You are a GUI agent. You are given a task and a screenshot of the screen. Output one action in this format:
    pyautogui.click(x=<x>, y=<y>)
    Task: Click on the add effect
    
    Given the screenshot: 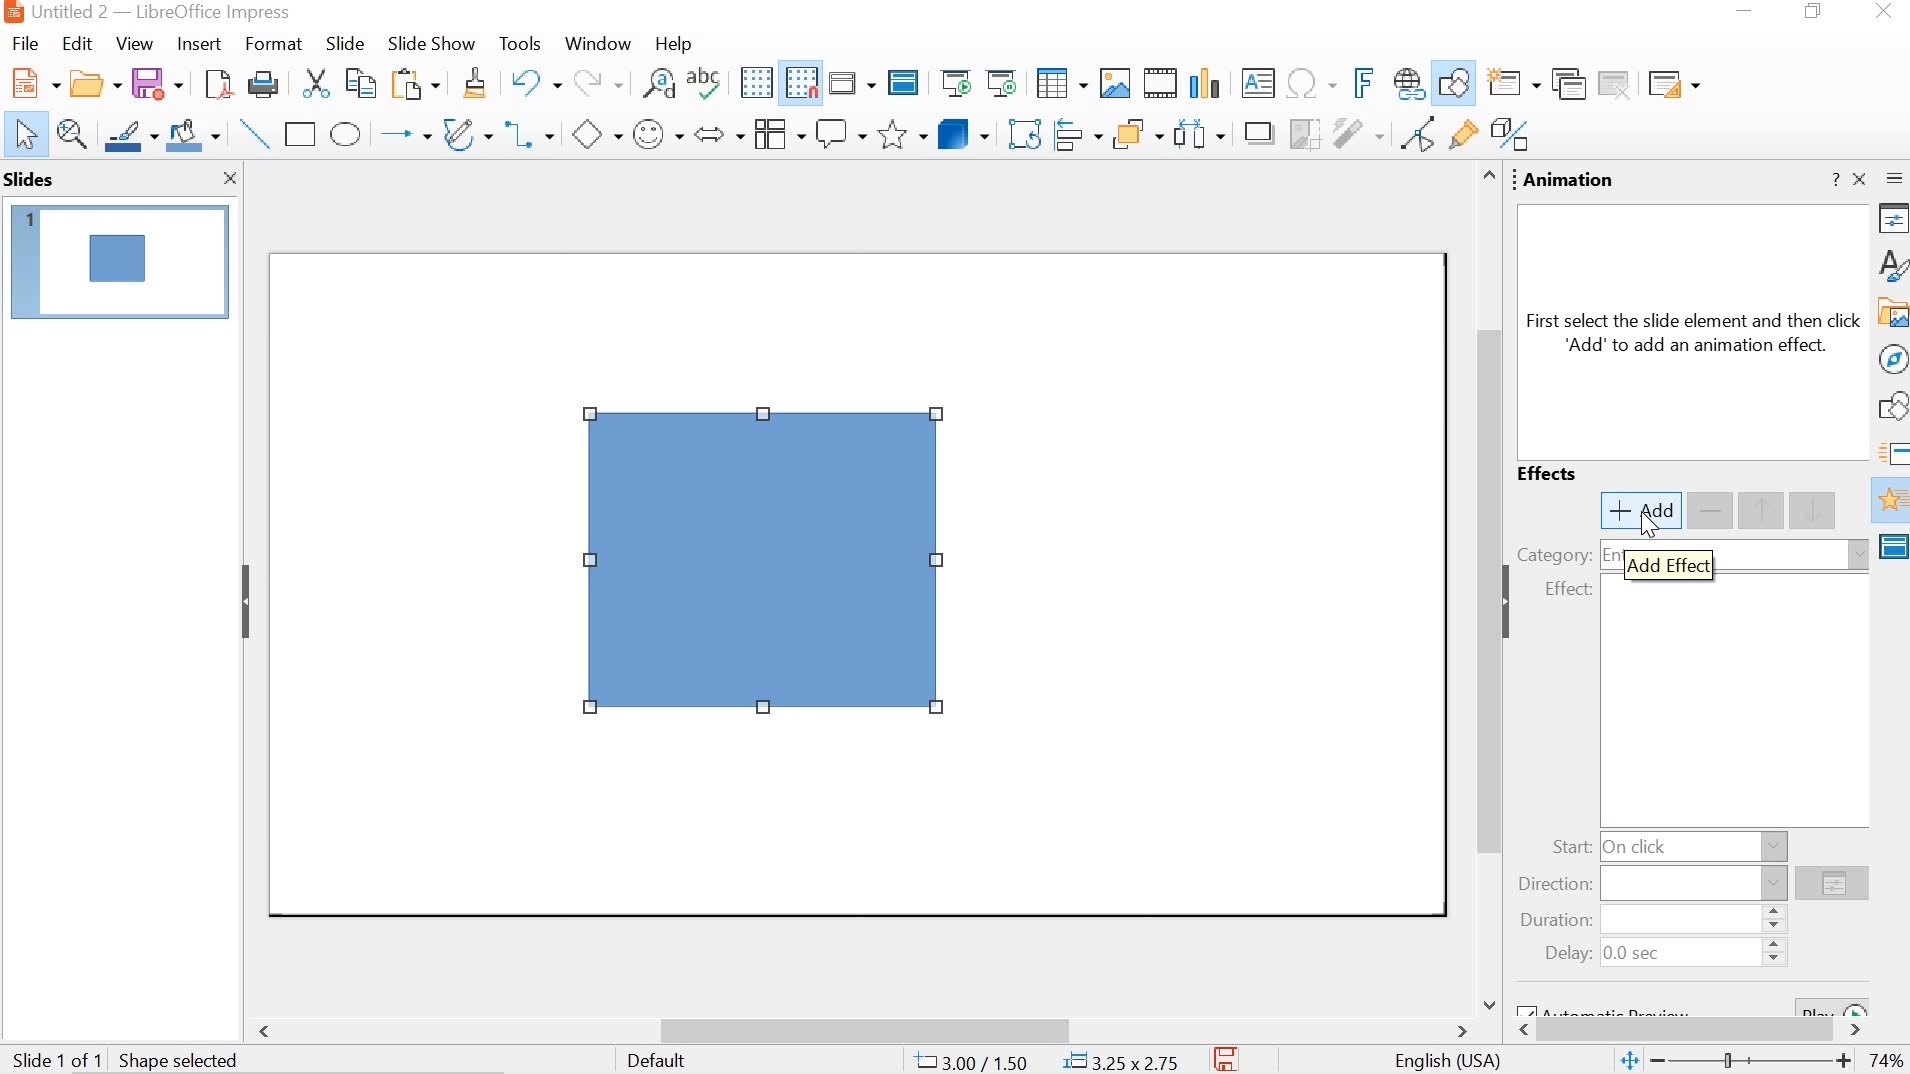 What is the action you would take?
    pyautogui.click(x=1640, y=510)
    